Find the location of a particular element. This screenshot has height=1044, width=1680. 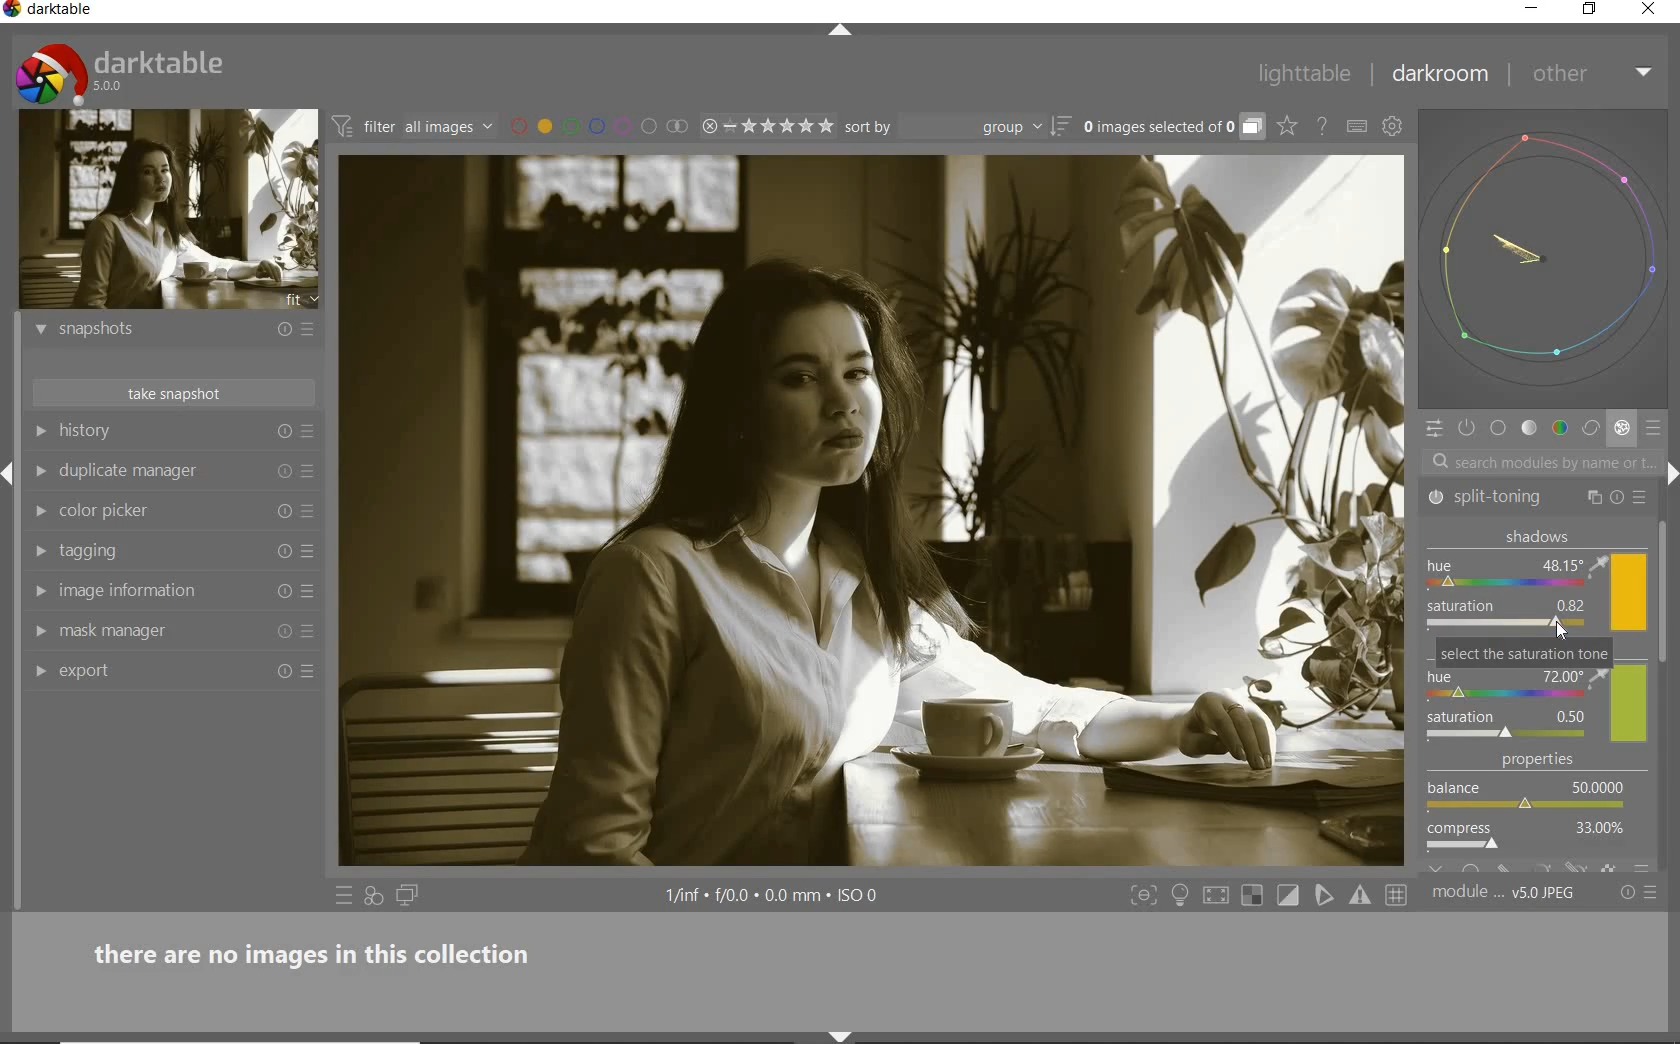

preset and preferences is located at coordinates (309, 592).